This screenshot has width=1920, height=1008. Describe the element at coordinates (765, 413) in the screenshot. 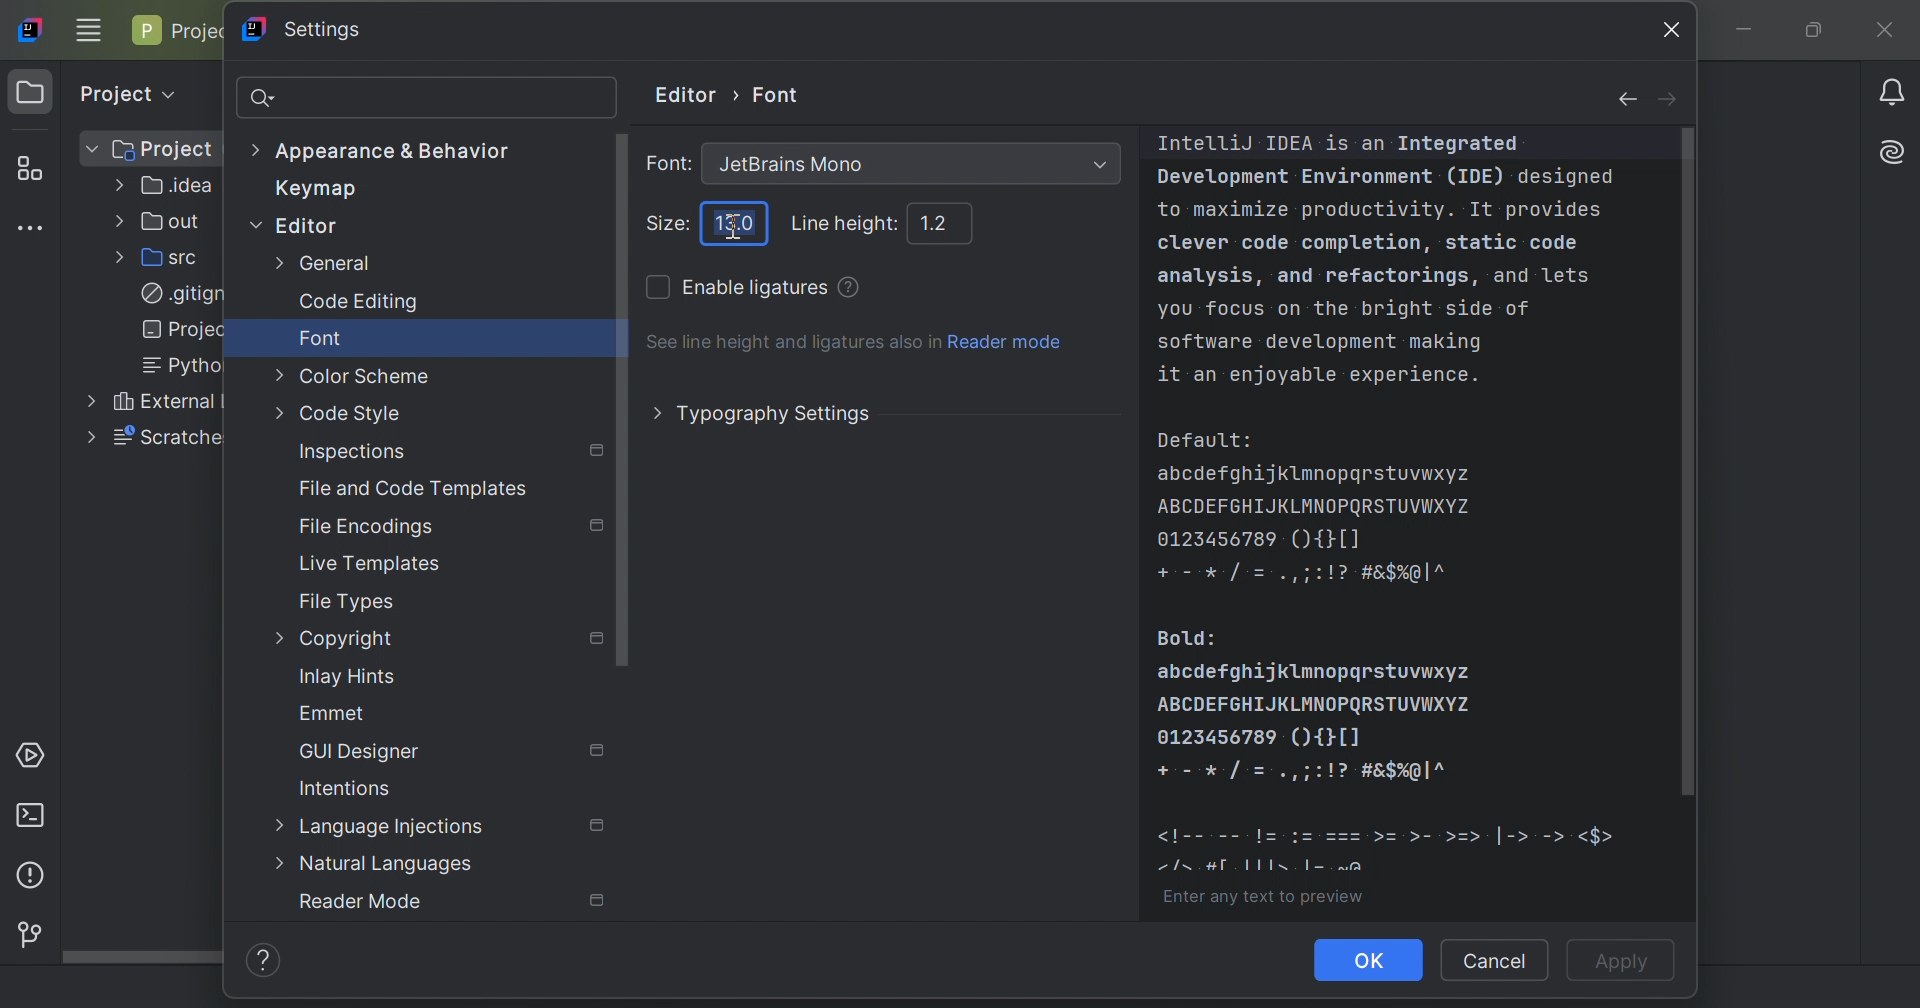

I see `Typography settings` at that location.